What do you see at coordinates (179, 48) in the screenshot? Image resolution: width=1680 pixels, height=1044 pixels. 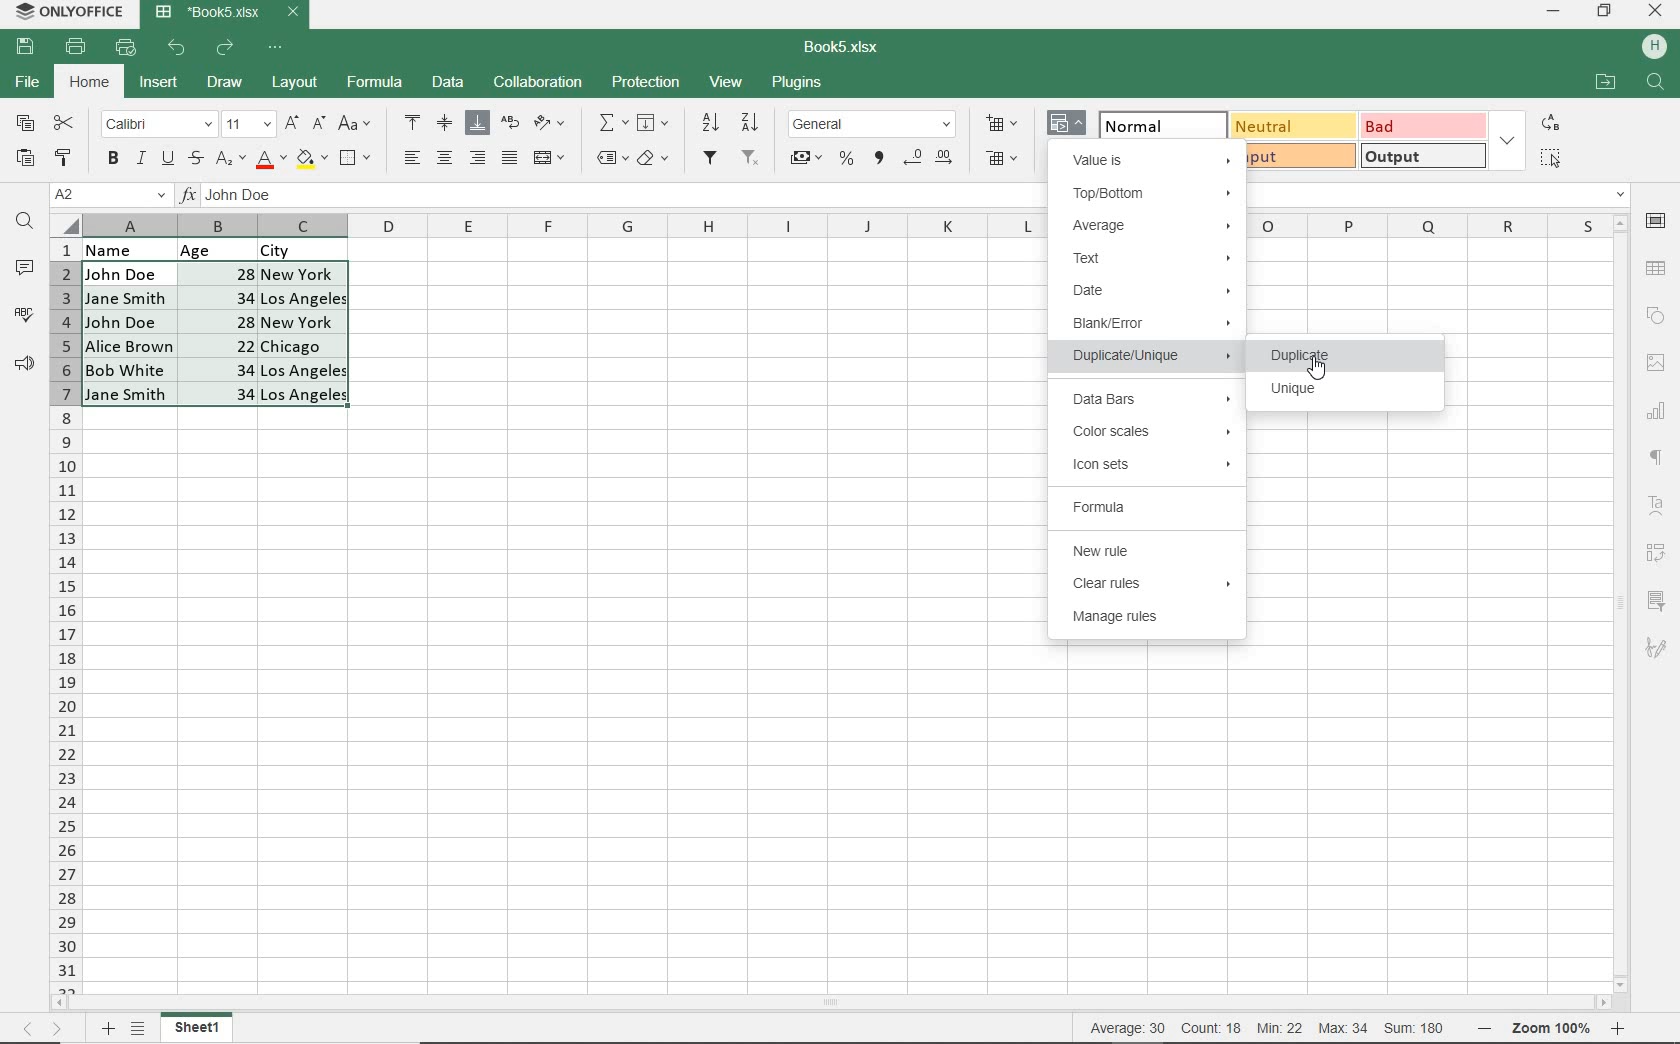 I see `UNDO` at bounding box center [179, 48].